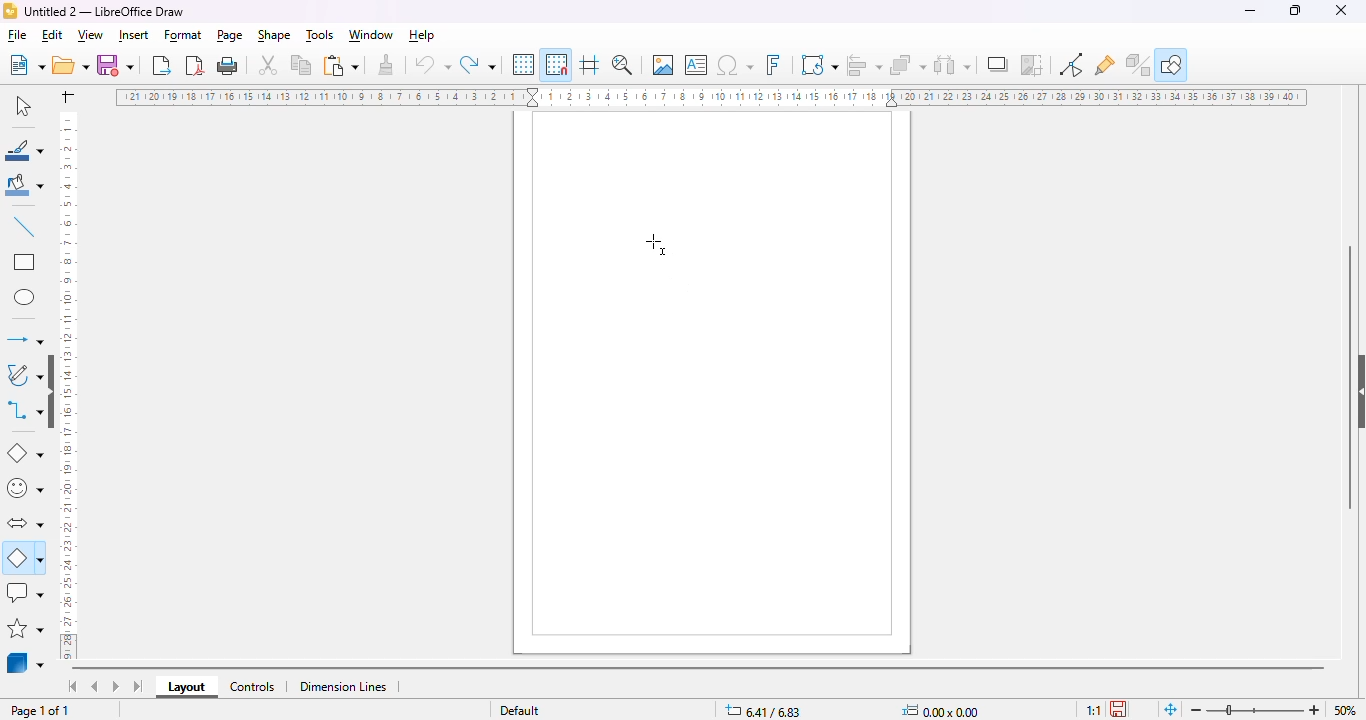 The image size is (1366, 720). What do you see at coordinates (118, 65) in the screenshot?
I see `save` at bounding box center [118, 65].